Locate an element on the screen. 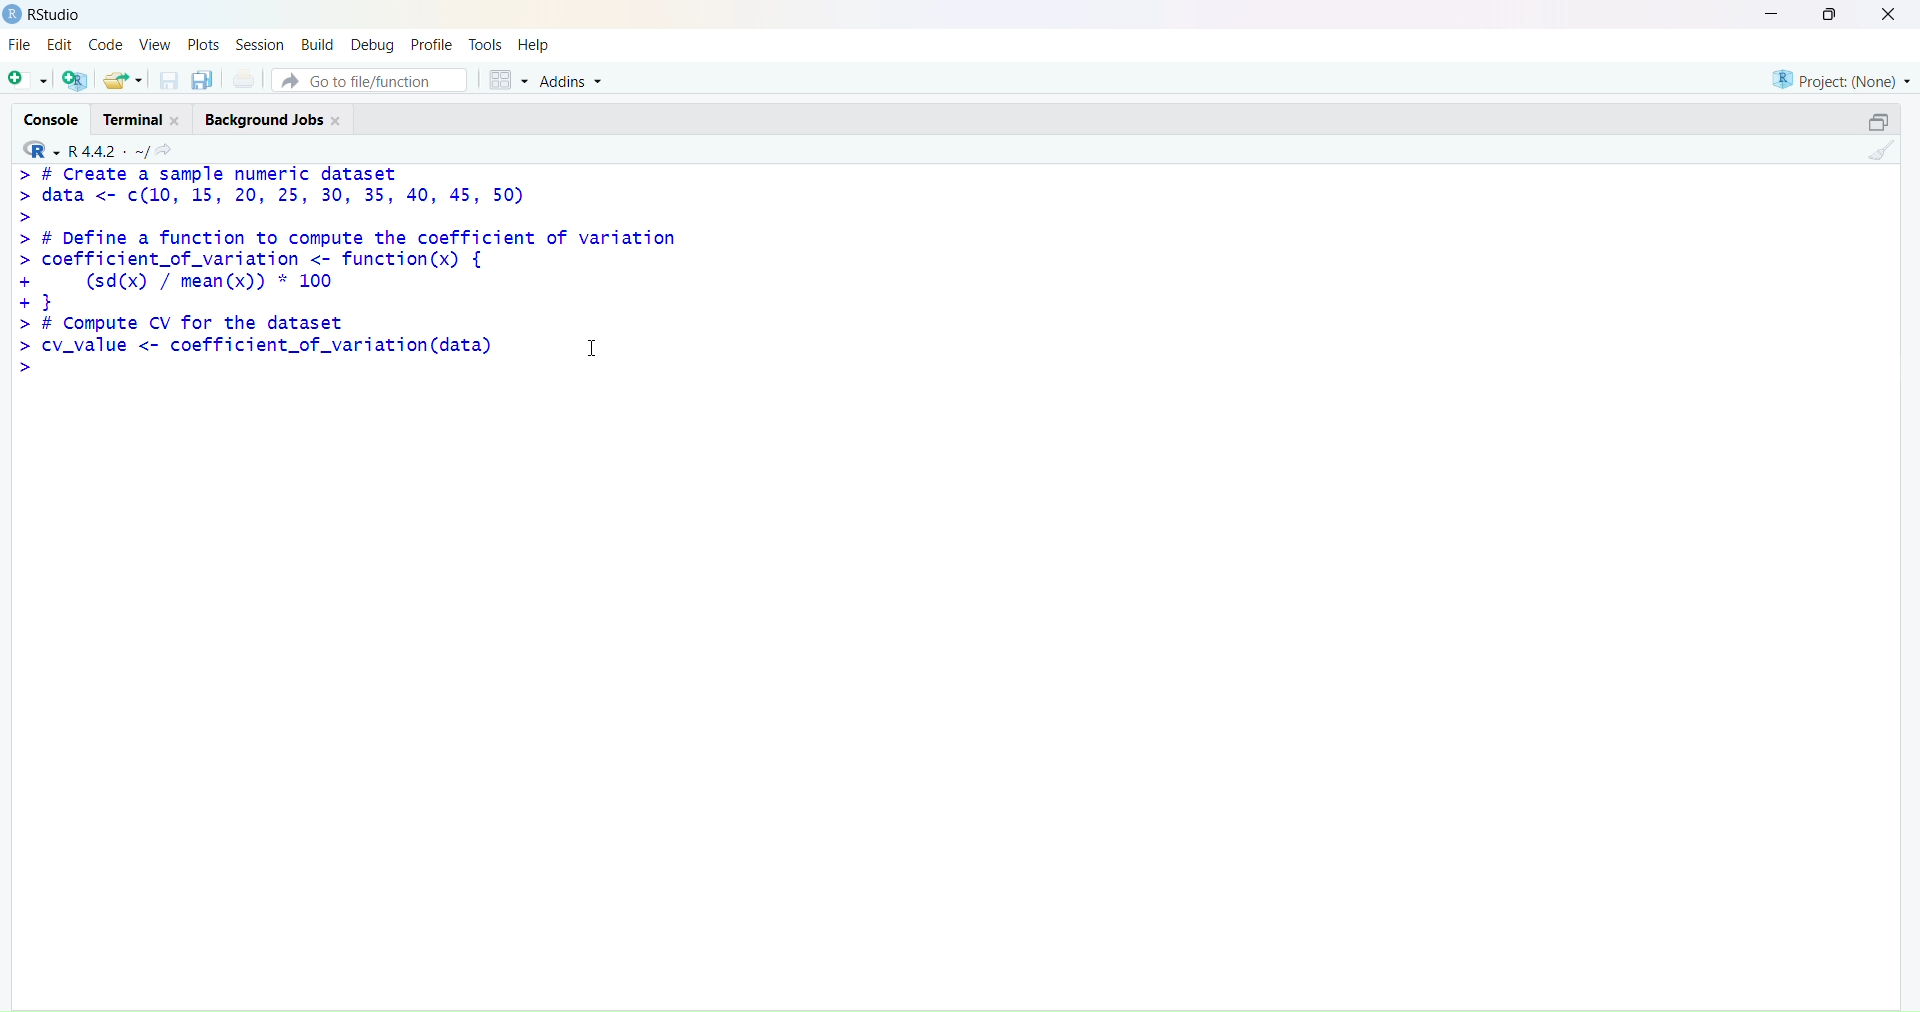  view is located at coordinates (155, 44).